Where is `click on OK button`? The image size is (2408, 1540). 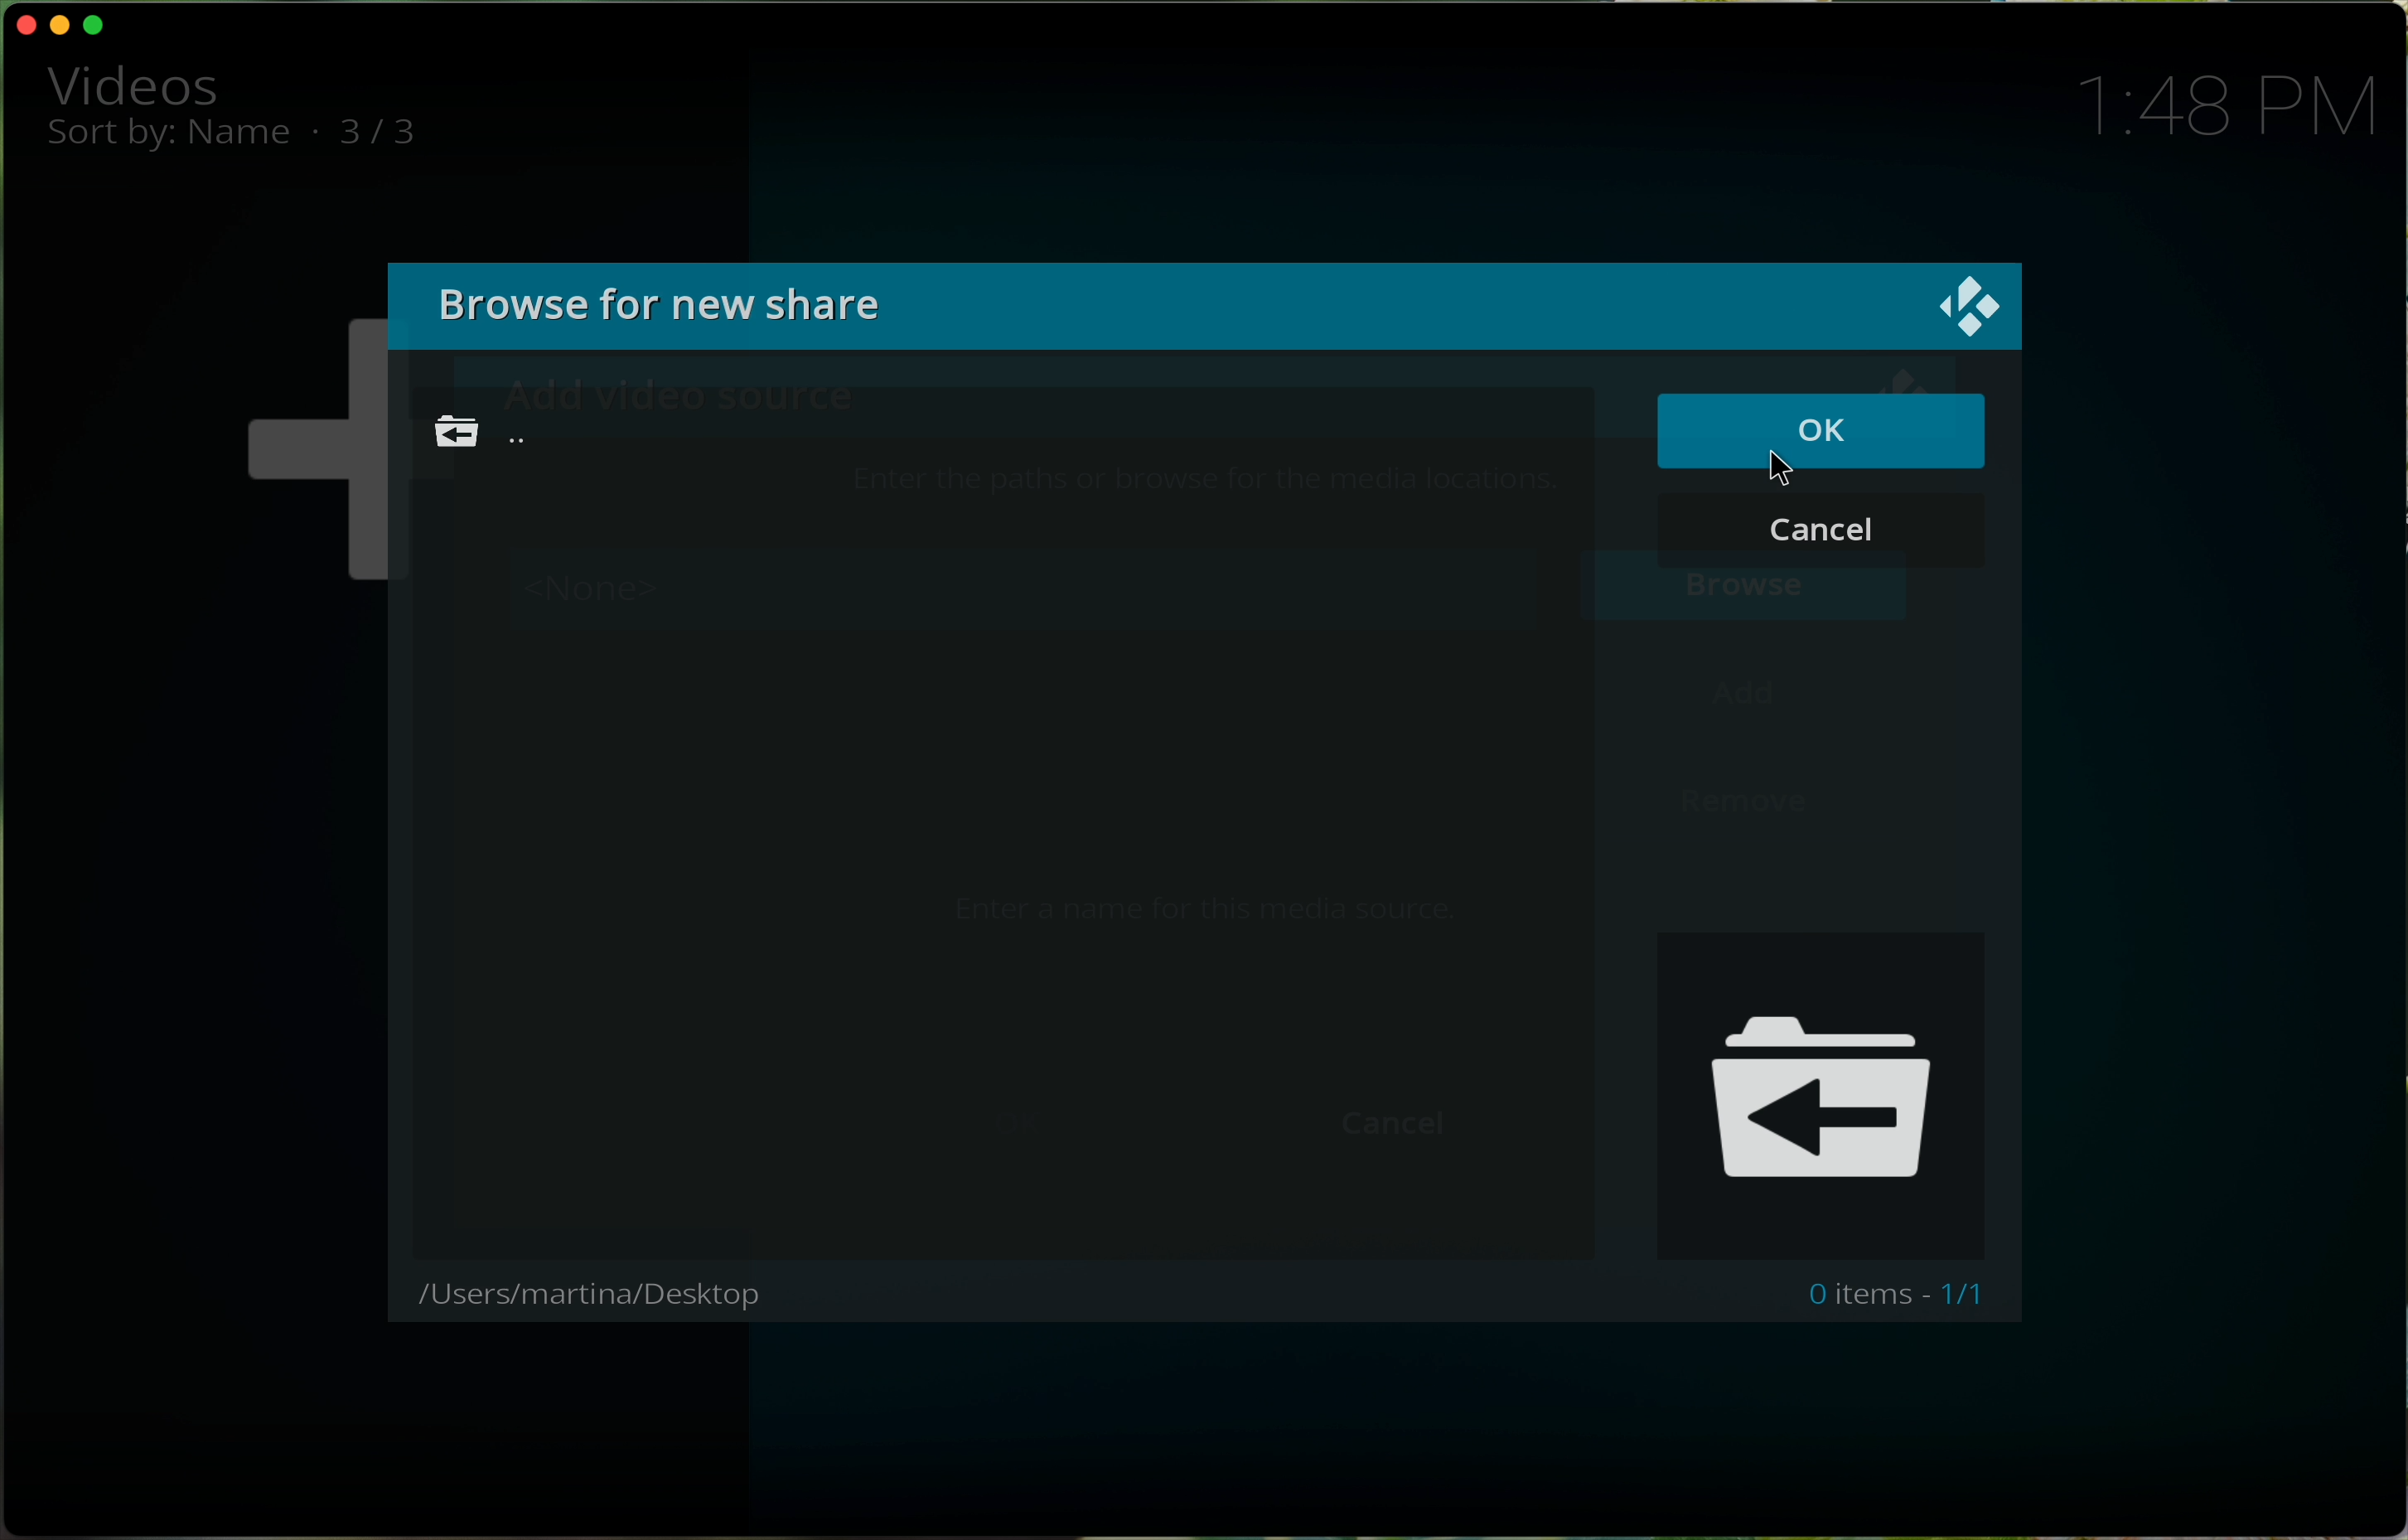 click on OK button is located at coordinates (1821, 437).